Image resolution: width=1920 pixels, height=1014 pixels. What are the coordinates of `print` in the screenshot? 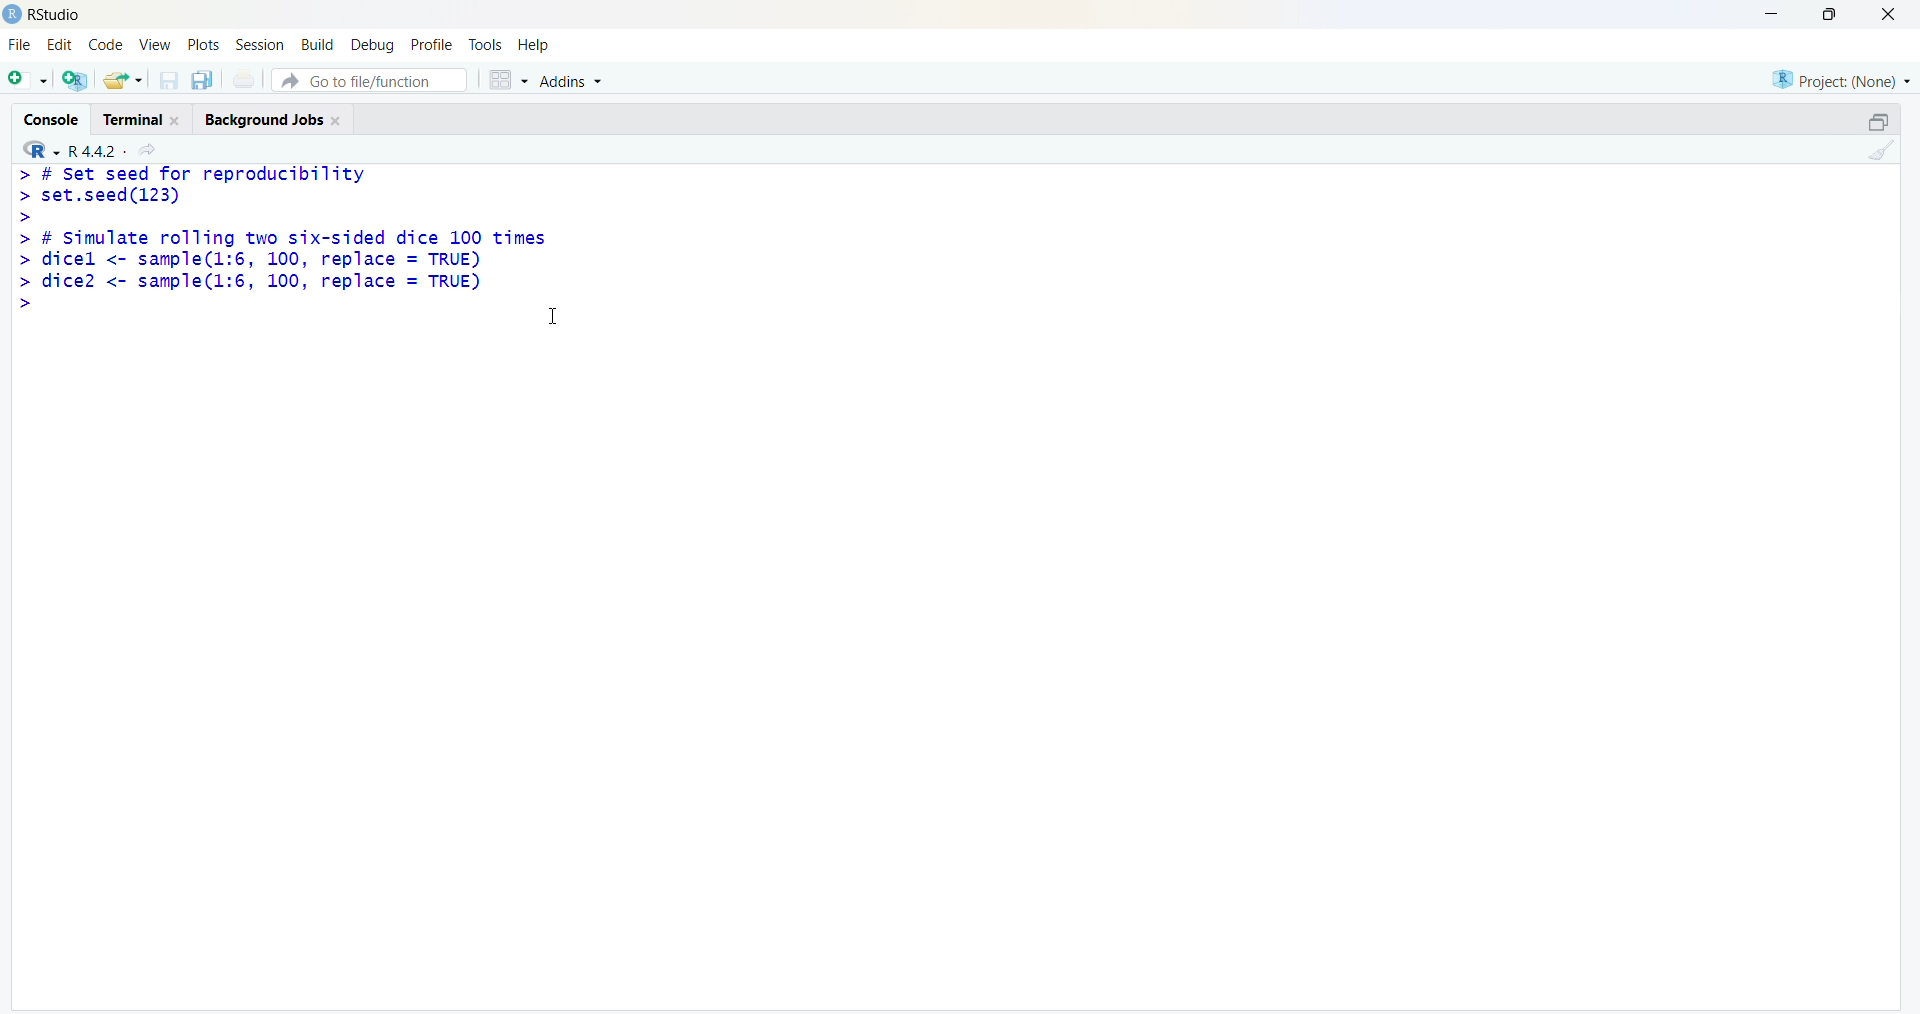 It's located at (244, 79).